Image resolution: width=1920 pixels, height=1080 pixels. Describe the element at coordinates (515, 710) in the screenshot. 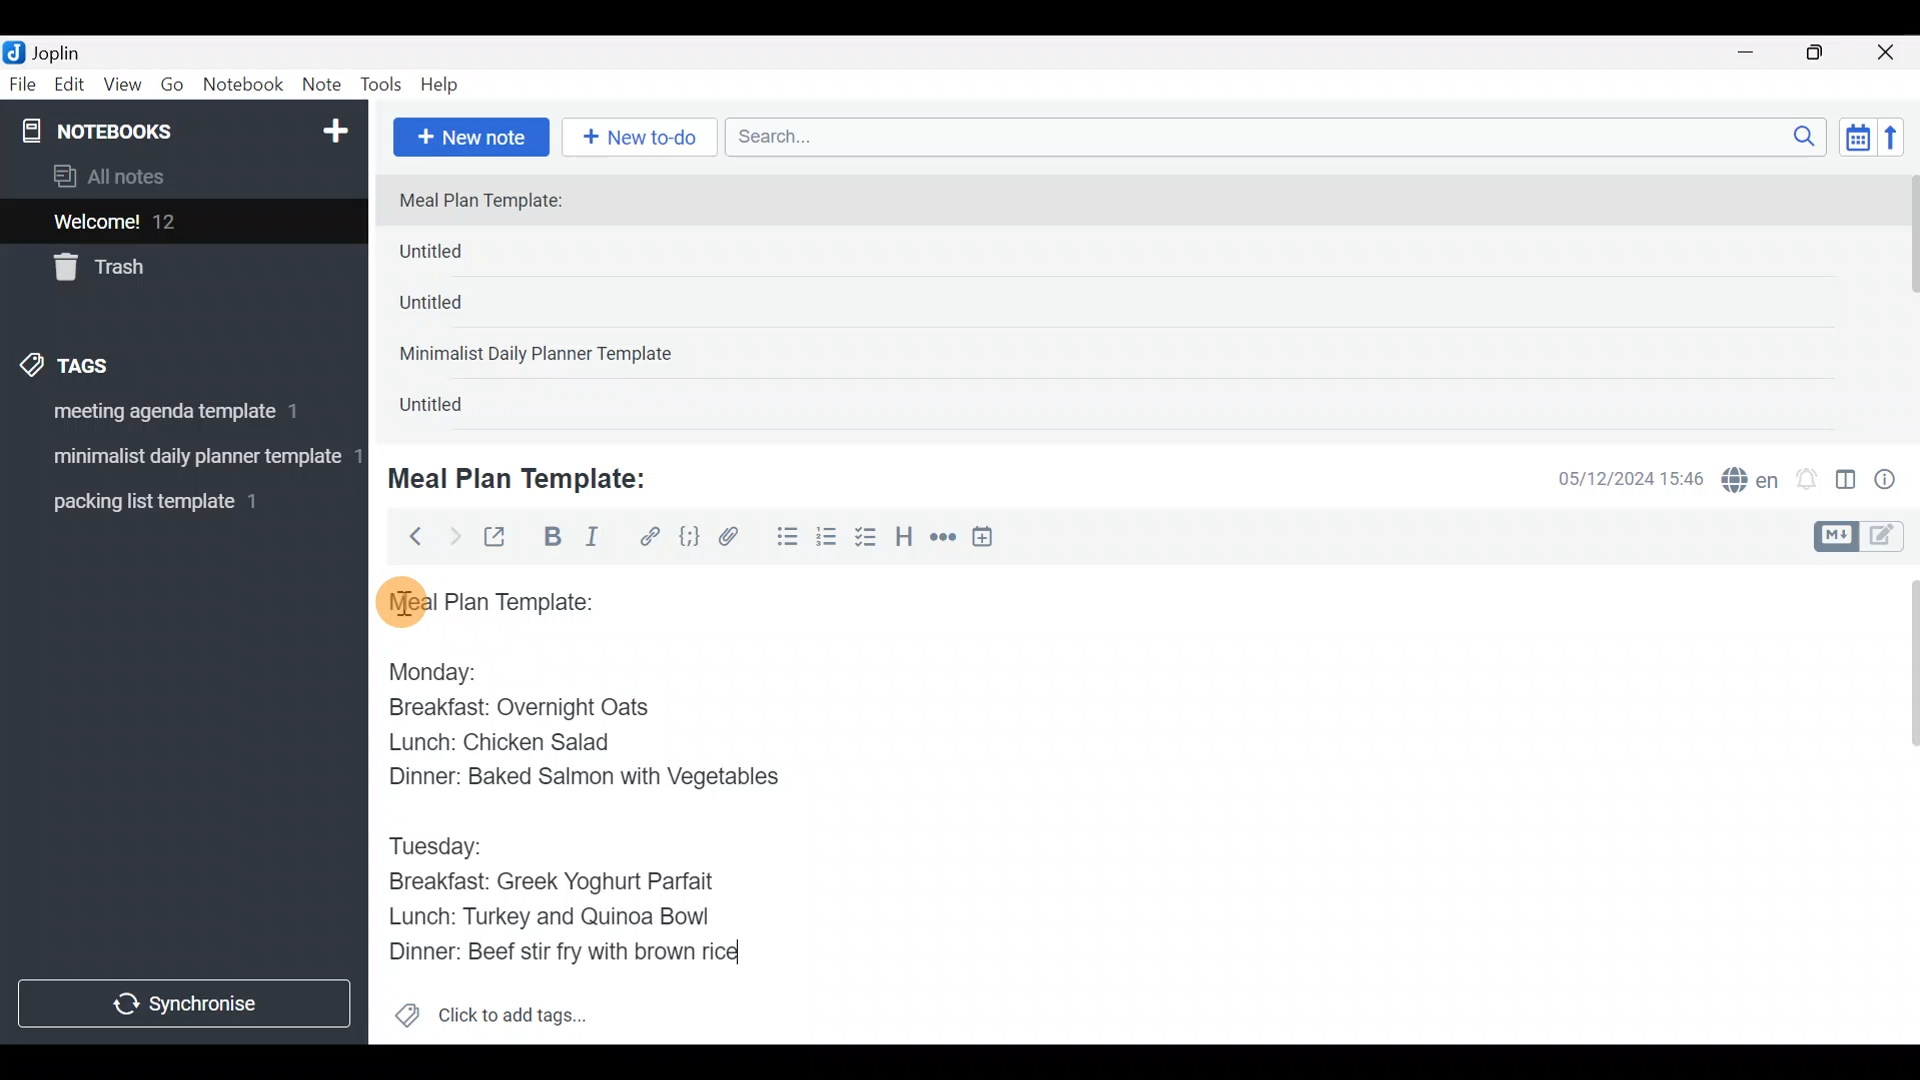

I see `Breakfast: Overnight Oats` at that location.